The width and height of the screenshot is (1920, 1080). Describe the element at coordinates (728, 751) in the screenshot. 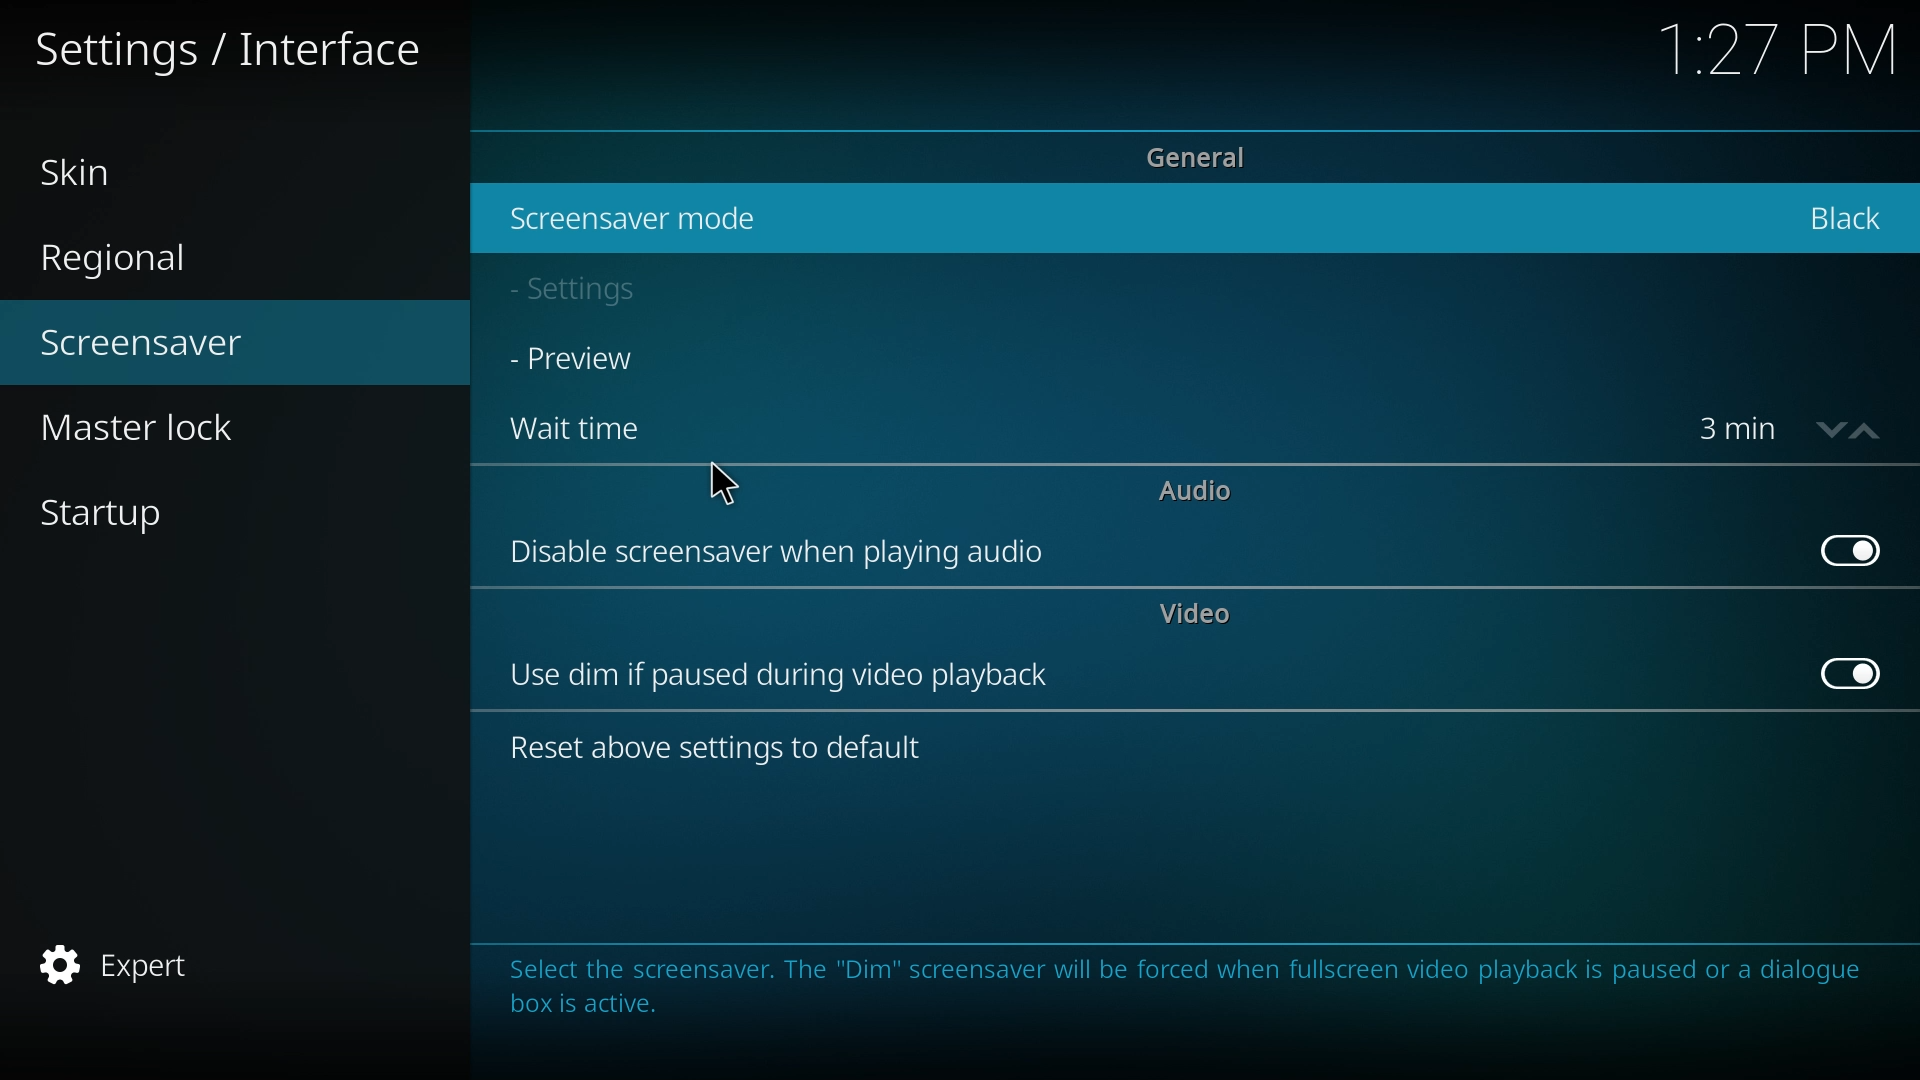

I see `reset above settings to default` at that location.